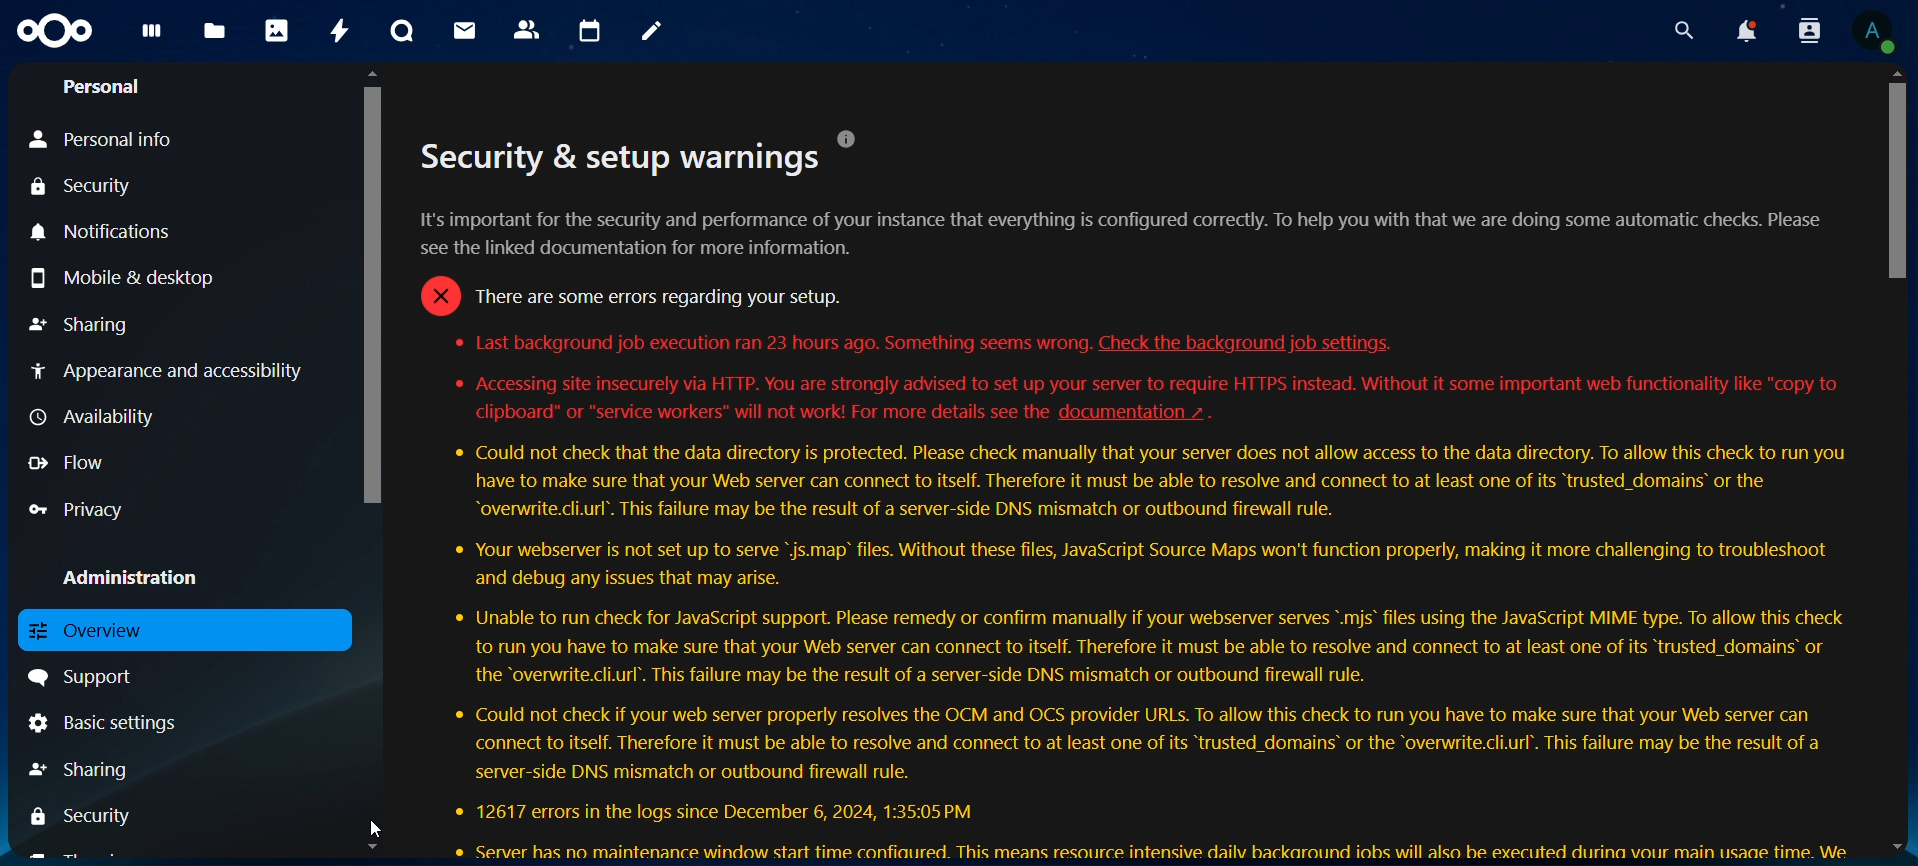 The image size is (1918, 866). What do you see at coordinates (93, 417) in the screenshot?
I see `availability` at bounding box center [93, 417].